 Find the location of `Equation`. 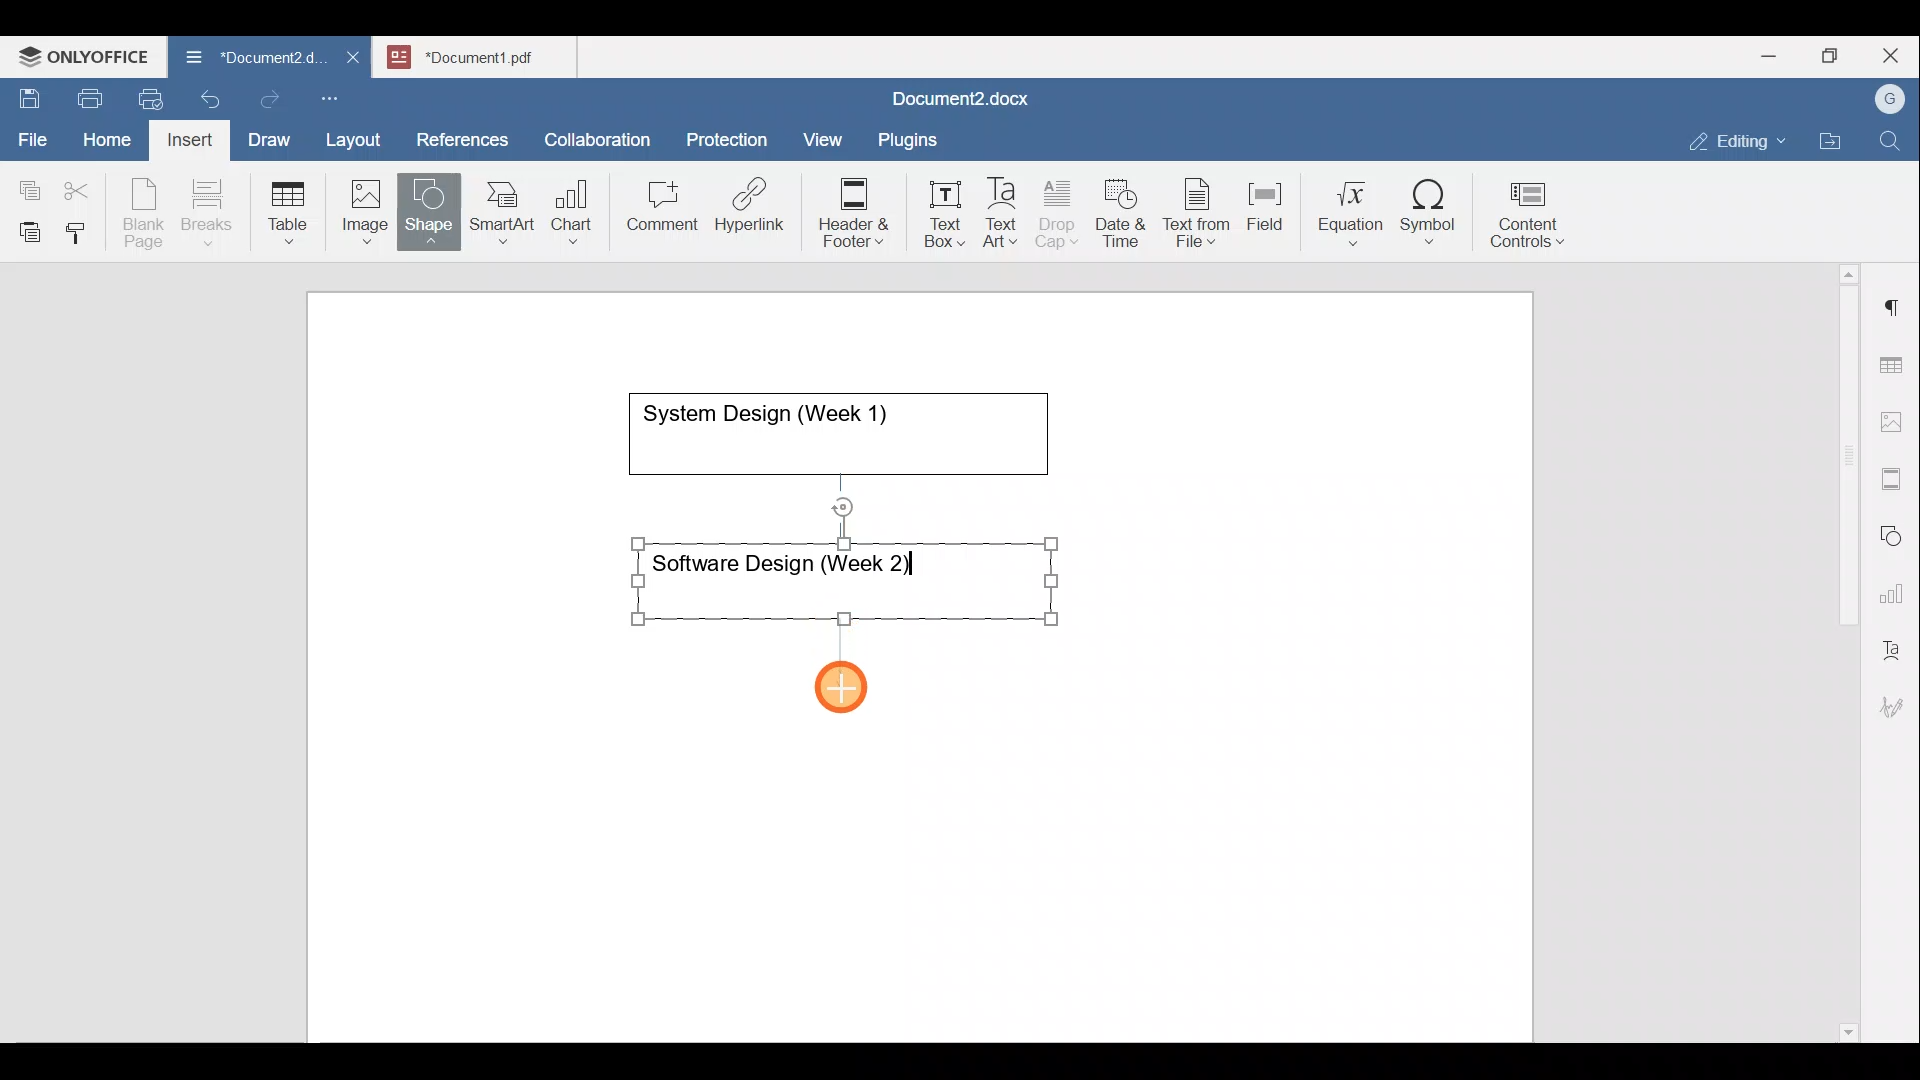

Equation is located at coordinates (1355, 212).